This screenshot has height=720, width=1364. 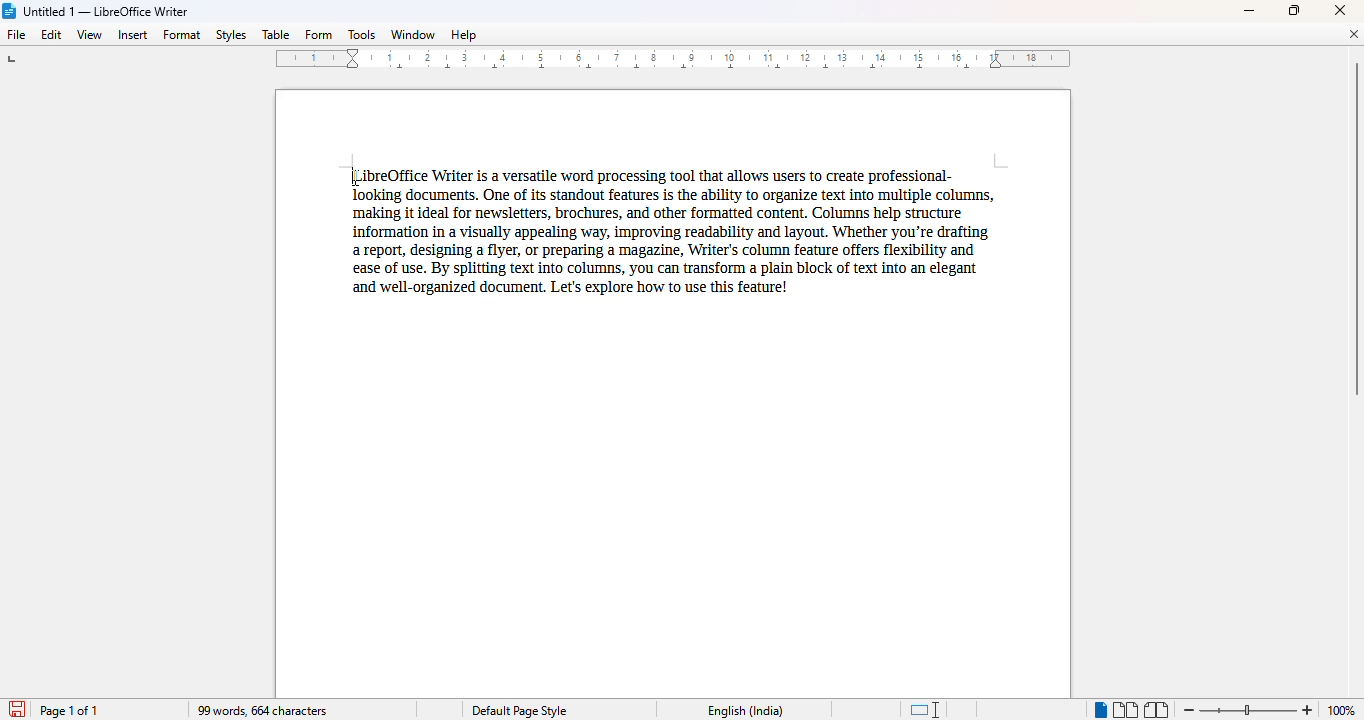 I want to click on LibreOffice Writer is a versatile word processing tool that allows users to create professional-looking documents. One of its standout features is the ability to organize text into multiple columns, making it ideal for newsletters, brochures, and other formatted content. Columns help structure information in a visually appealing way, improving readability and layout. Whether you're drafting a report, designing a flyer, or preparing a magazine, Writer's column feature offers flexibility and ease of use. By splitting text into columns, you can transform a plain block of text into an elegant and well-organized document. Let's explore how to use this feature!, so click(x=667, y=225).